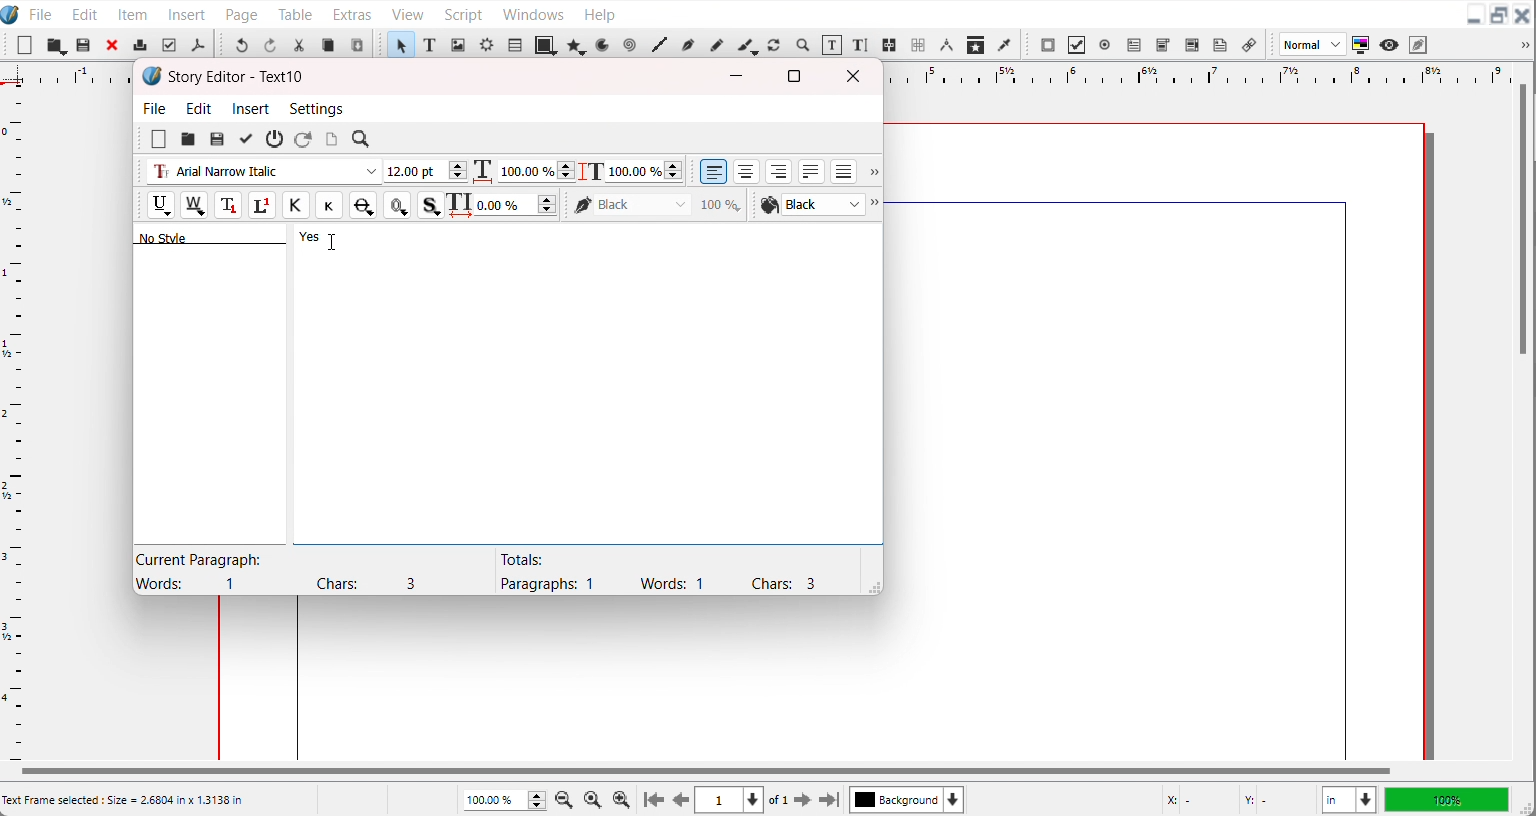 This screenshot has height=816, width=1536. Describe the element at coordinates (577, 45) in the screenshot. I see `Polygon` at that location.